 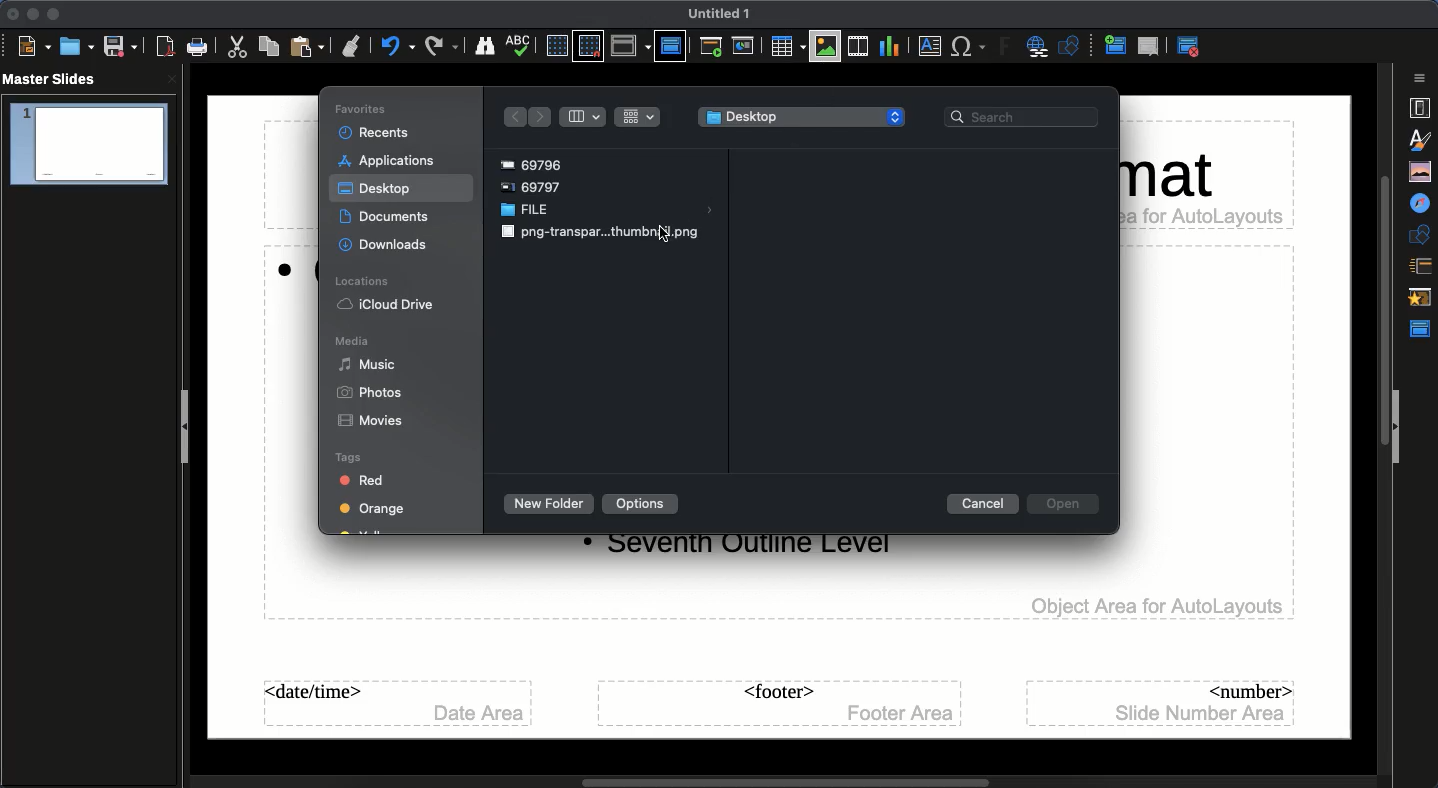 What do you see at coordinates (1398, 428) in the screenshot?
I see `Collapse` at bounding box center [1398, 428].